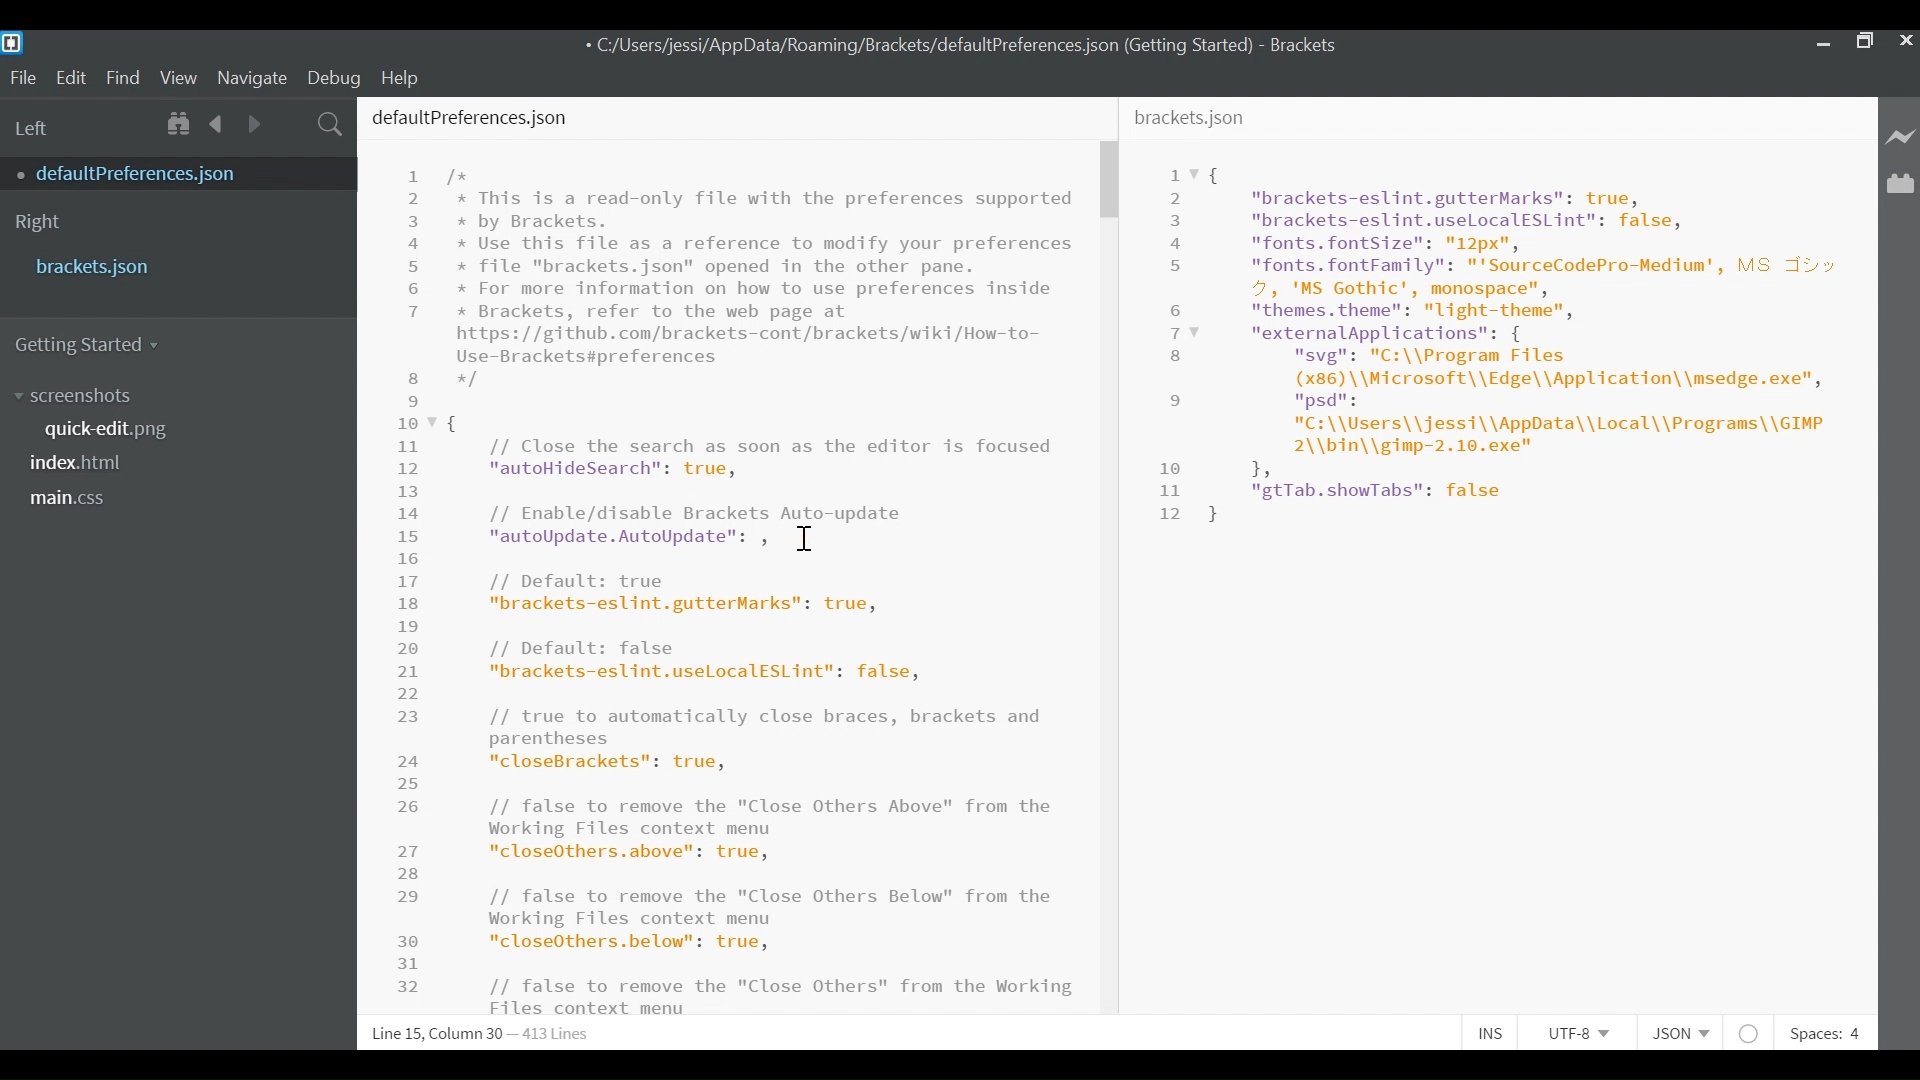 This screenshot has height=1080, width=1920. What do you see at coordinates (1678, 1033) in the screenshot?
I see `Select File Type` at bounding box center [1678, 1033].